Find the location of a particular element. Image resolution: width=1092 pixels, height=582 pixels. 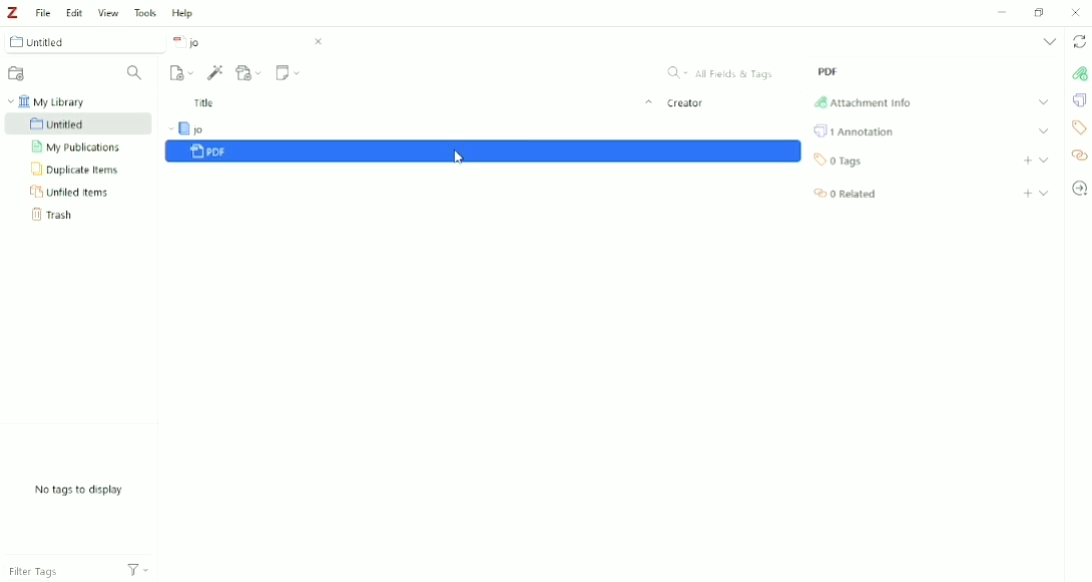

Minimize is located at coordinates (1004, 11).